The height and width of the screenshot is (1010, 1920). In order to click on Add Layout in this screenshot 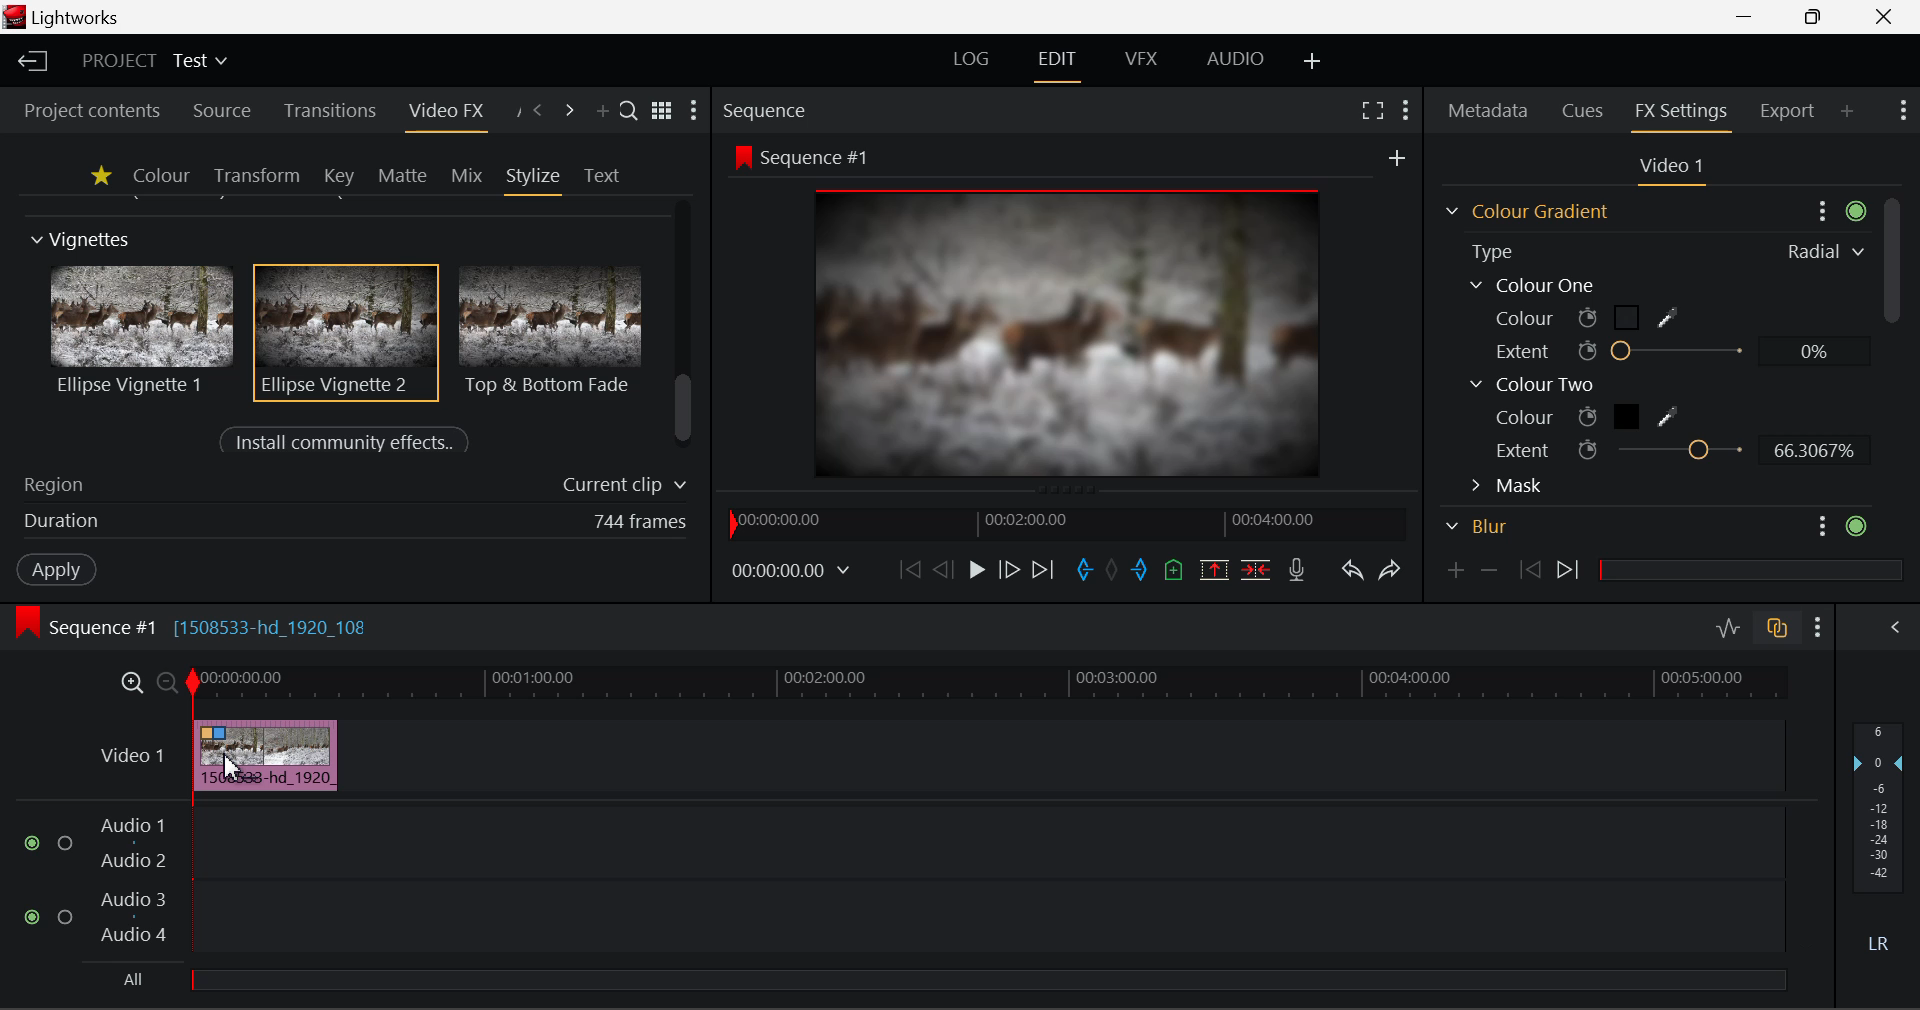, I will do `click(1313, 61)`.